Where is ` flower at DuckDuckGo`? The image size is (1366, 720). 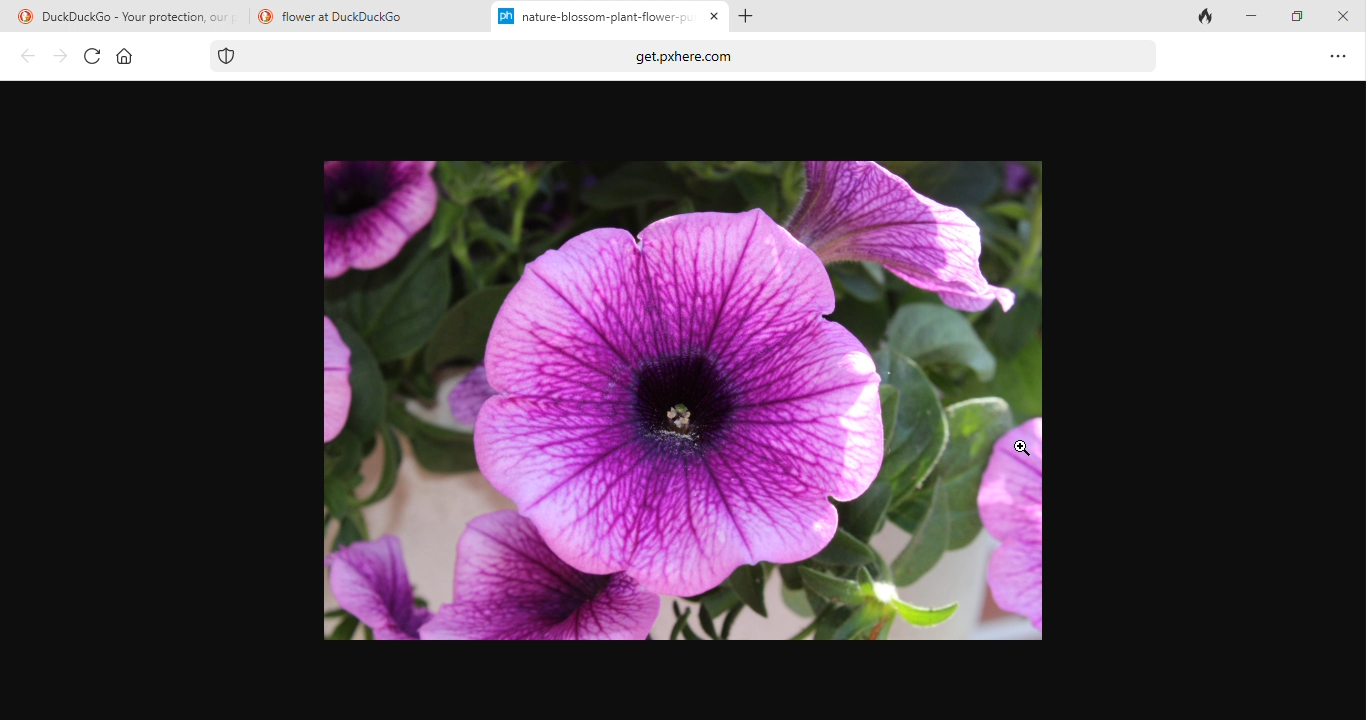
 flower at DuckDuckGo is located at coordinates (360, 20).